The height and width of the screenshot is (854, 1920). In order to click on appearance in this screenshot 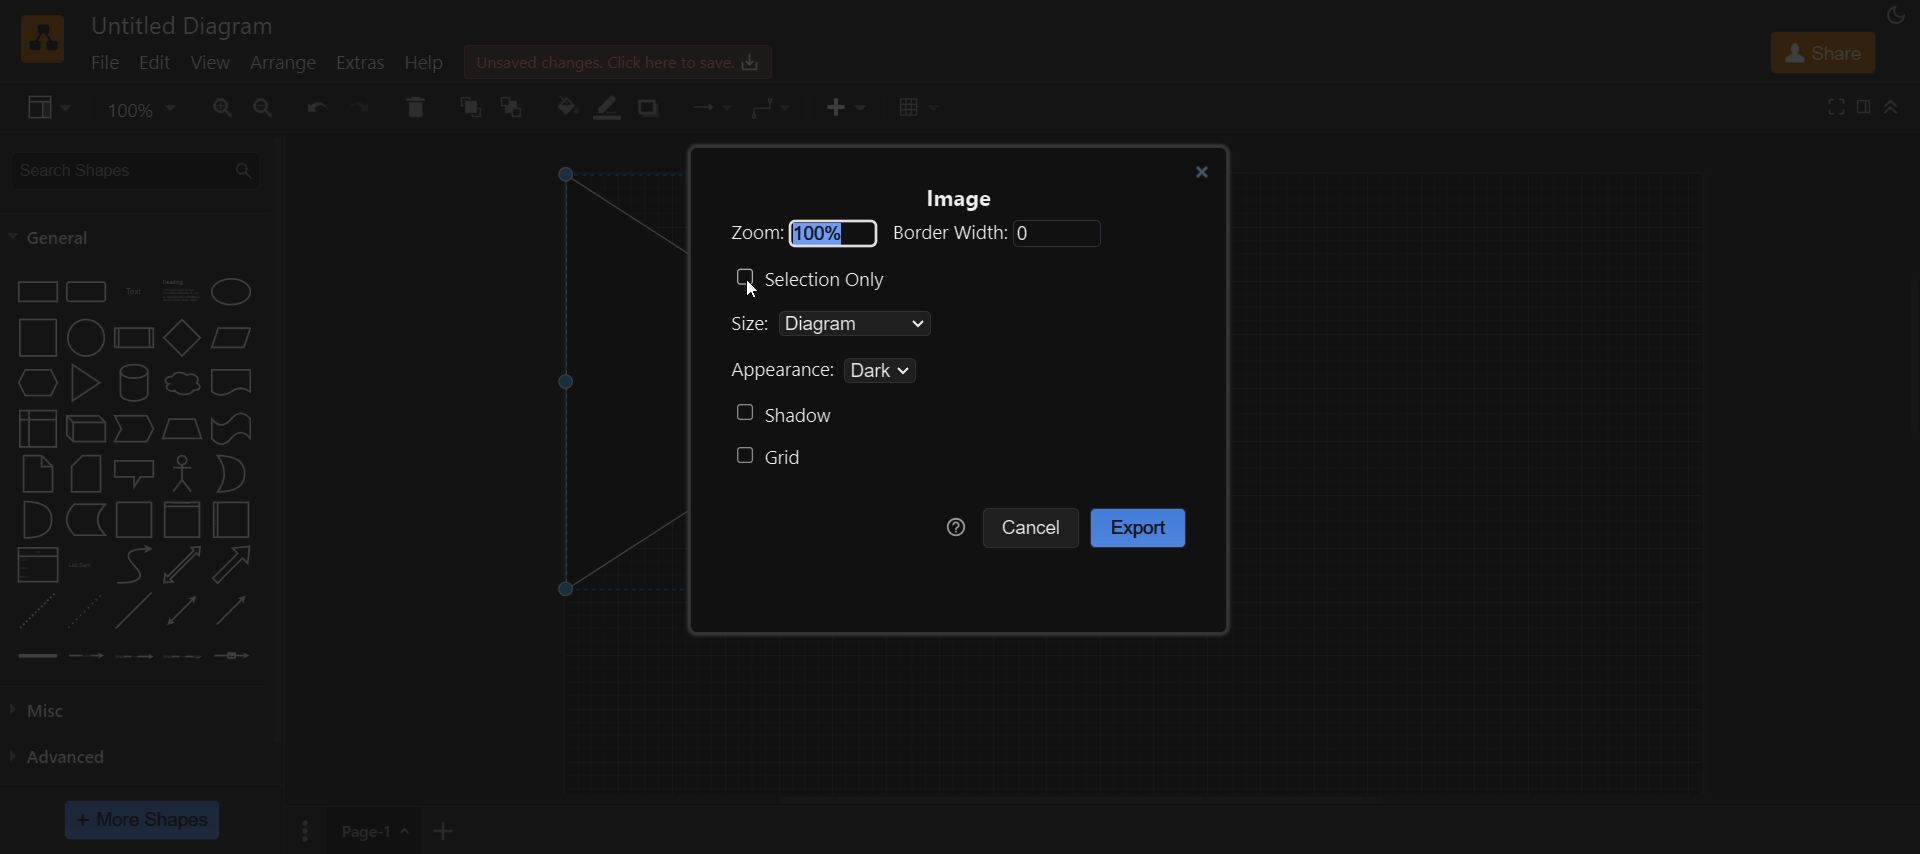, I will do `click(840, 372)`.